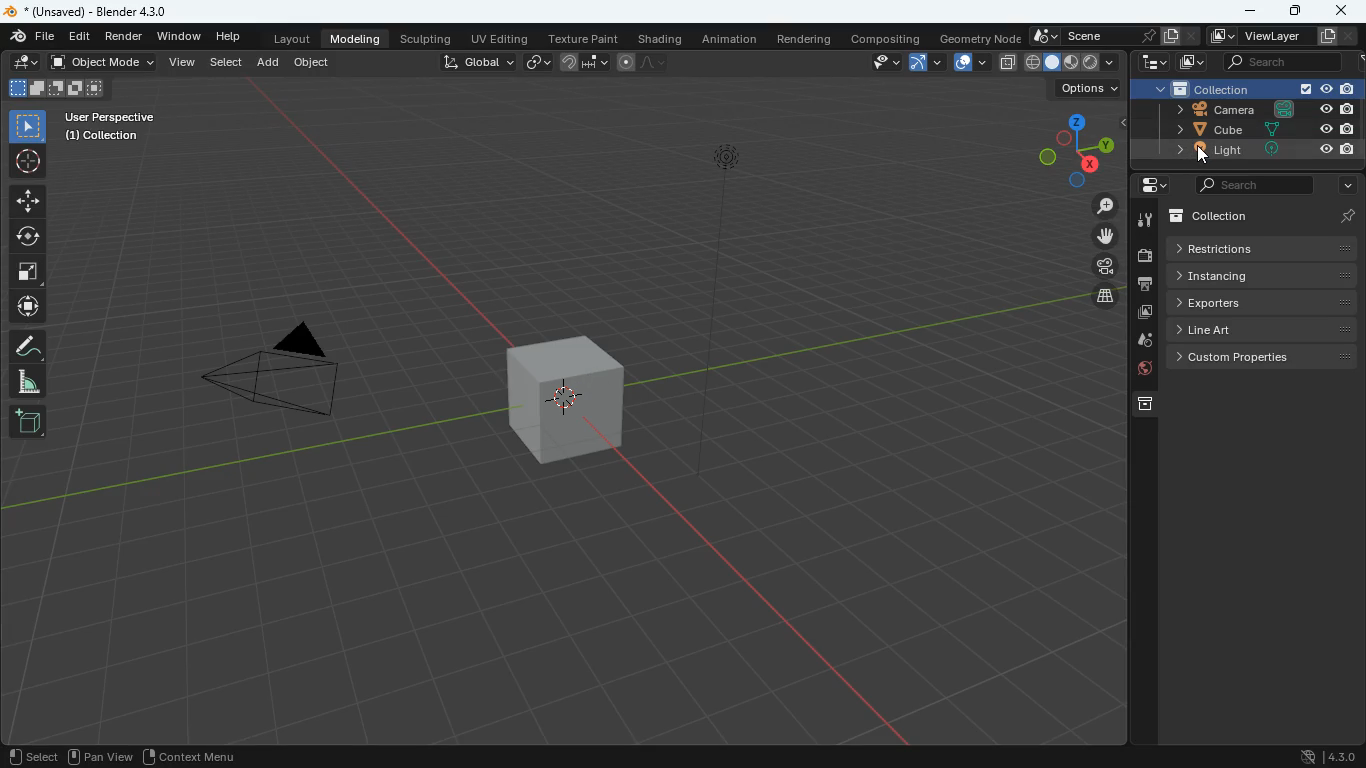  What do you see at coordinates (86, 10) in the screenshot?
I see `(Unsaved) - Blender 4.3.0` at bounding box center [86, 10].